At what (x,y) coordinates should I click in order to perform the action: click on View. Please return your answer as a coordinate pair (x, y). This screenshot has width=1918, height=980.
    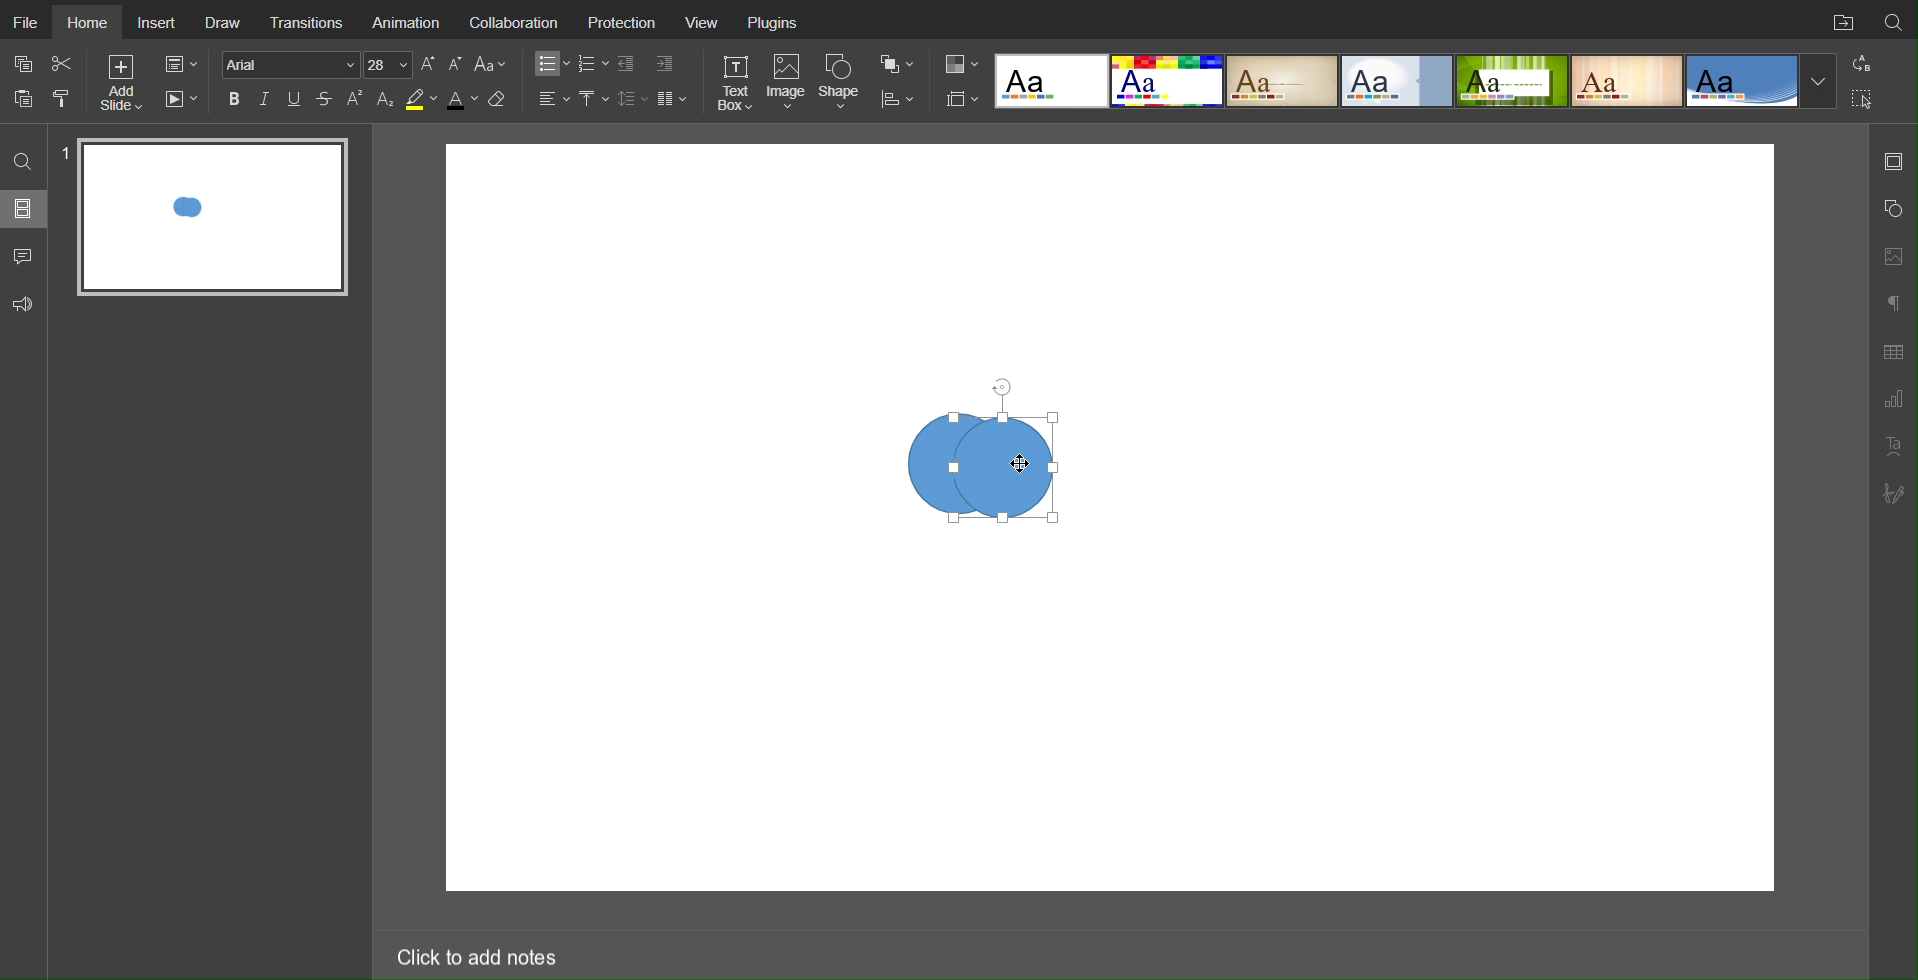
    Looking at the image, I should click on (708, 25).